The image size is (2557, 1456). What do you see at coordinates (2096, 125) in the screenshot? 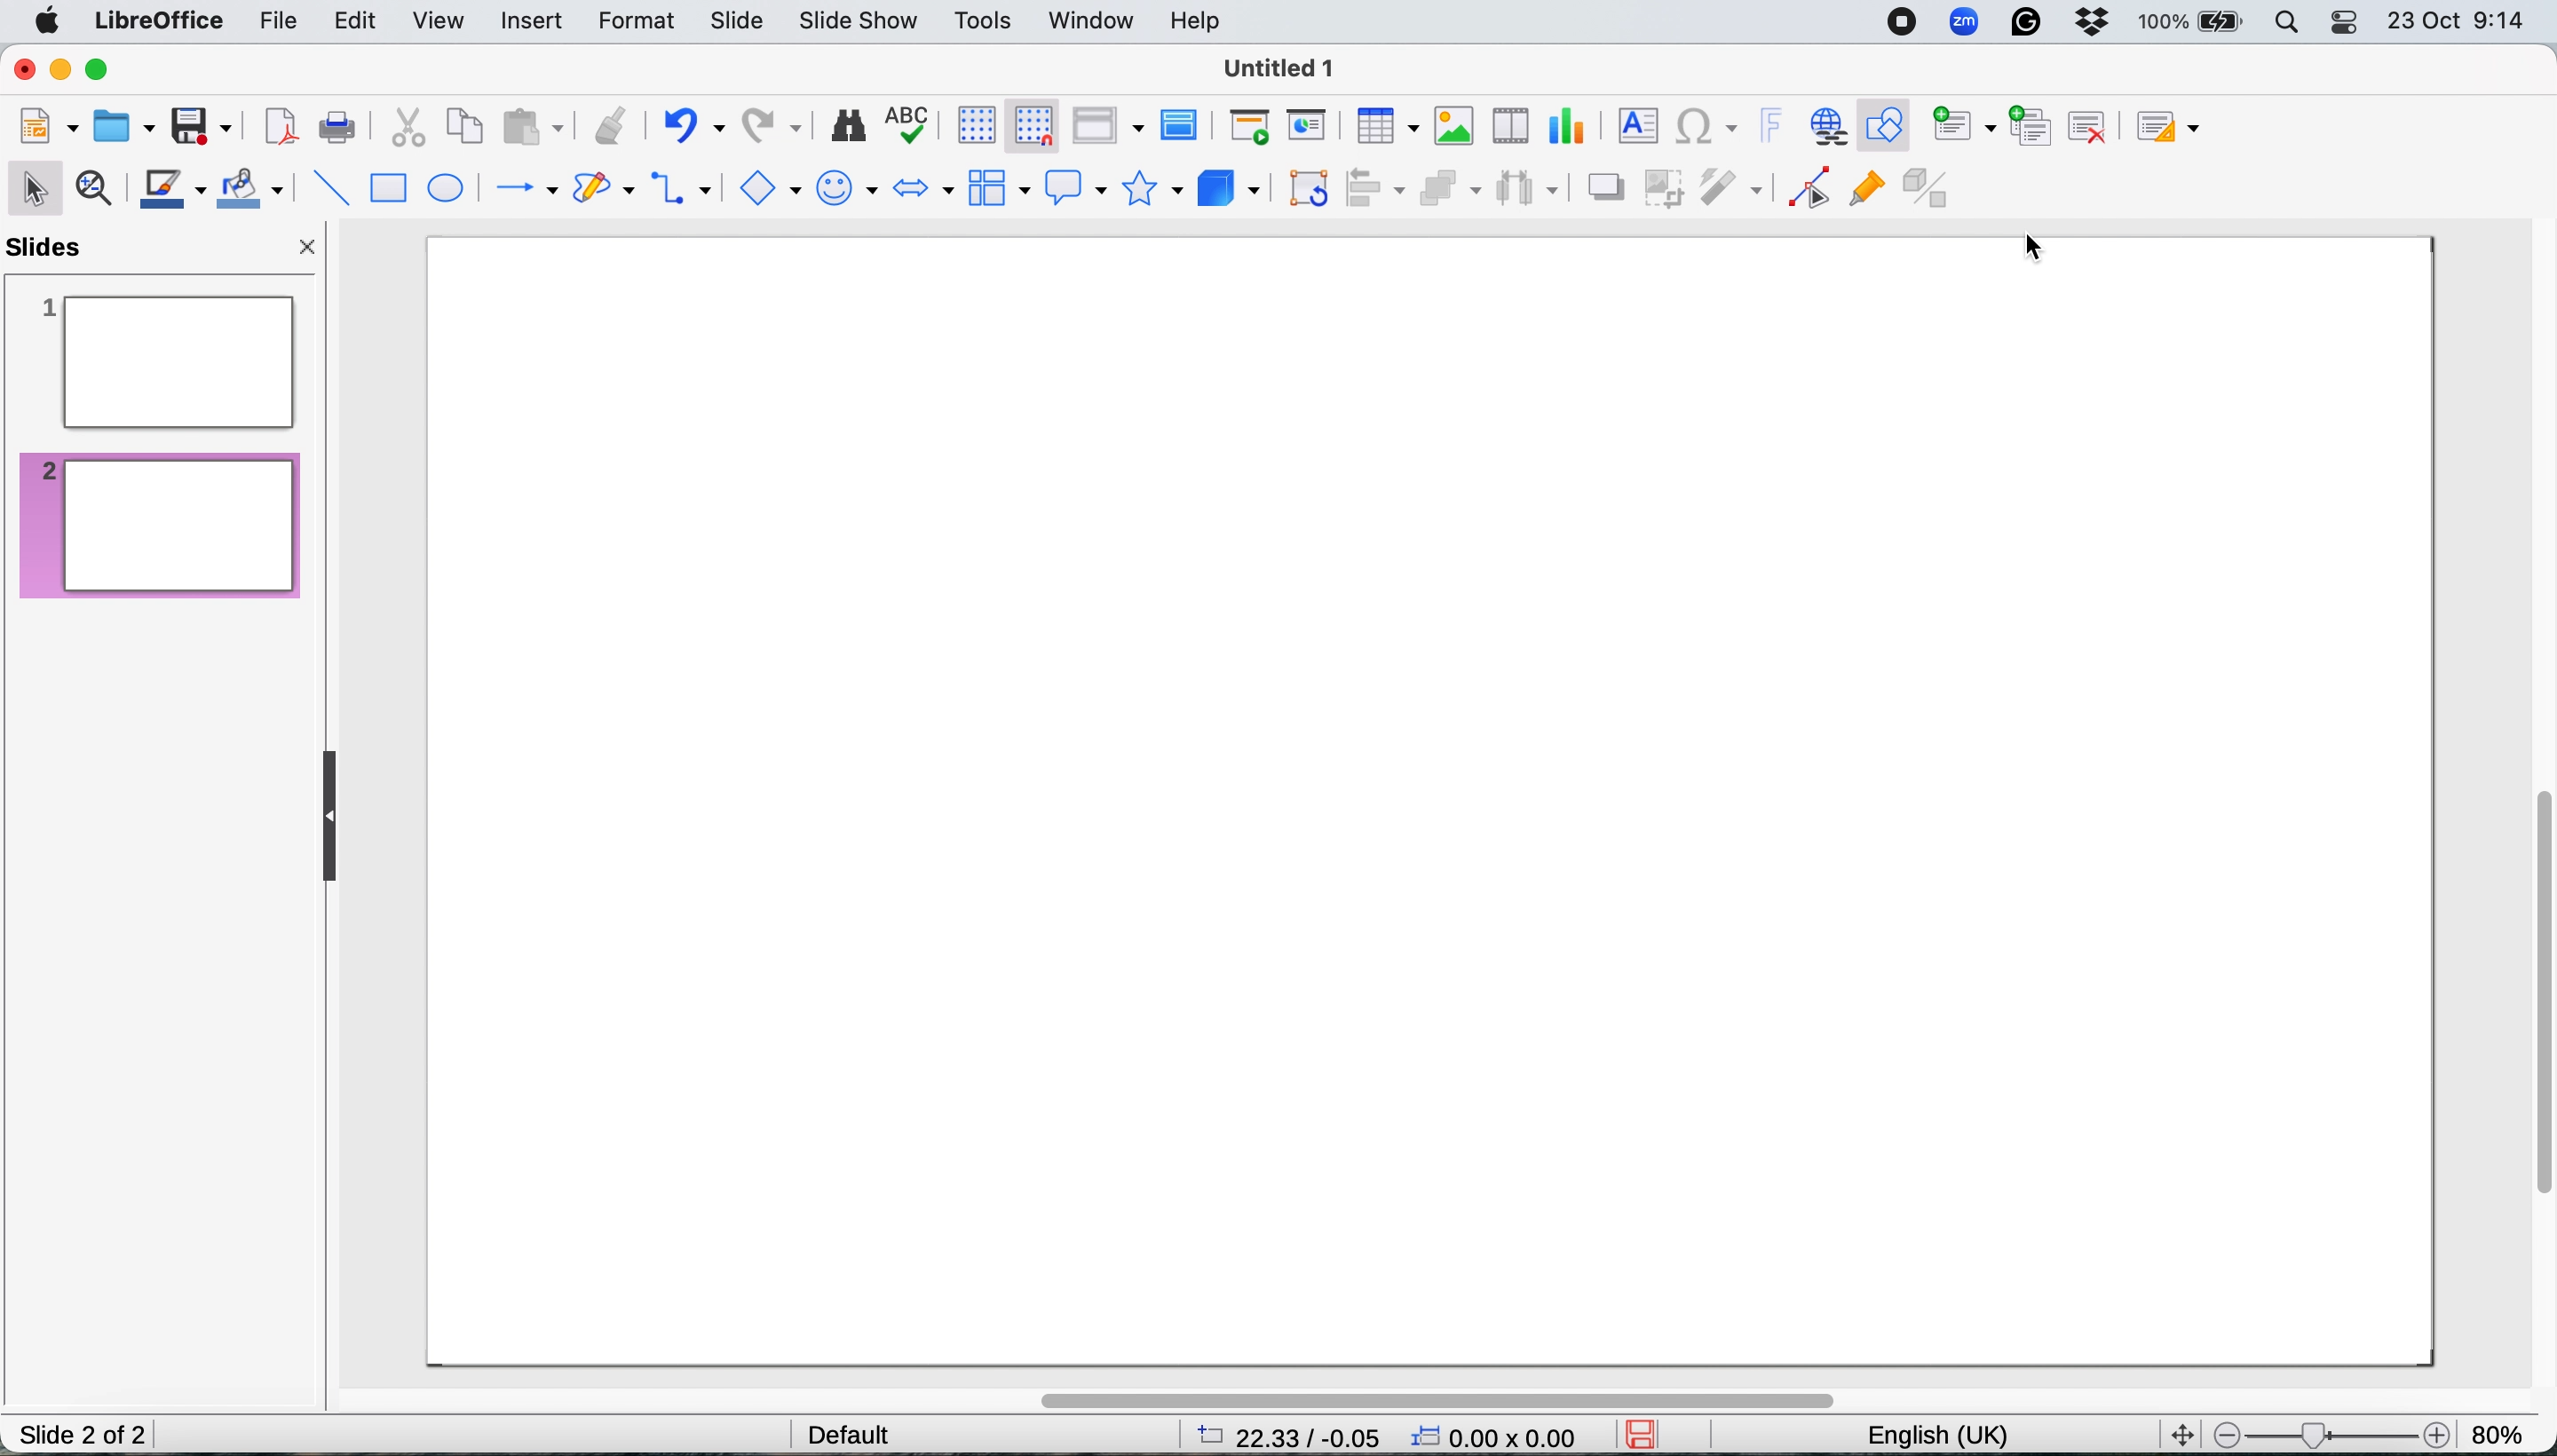
I see `delete slide` at bounding box center [2096, 125].